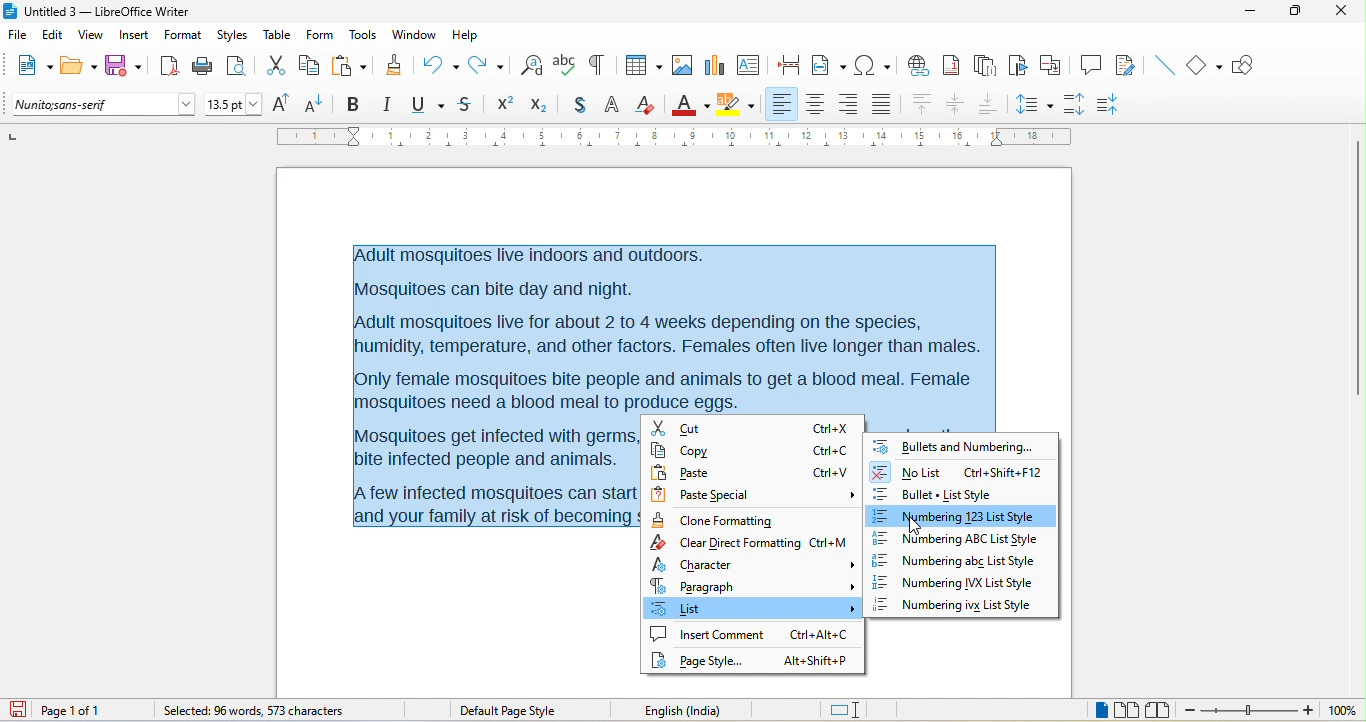 The height and width of the screenshot is (722, 1366). I want to click on numbering abc list style, so click(956, 540).